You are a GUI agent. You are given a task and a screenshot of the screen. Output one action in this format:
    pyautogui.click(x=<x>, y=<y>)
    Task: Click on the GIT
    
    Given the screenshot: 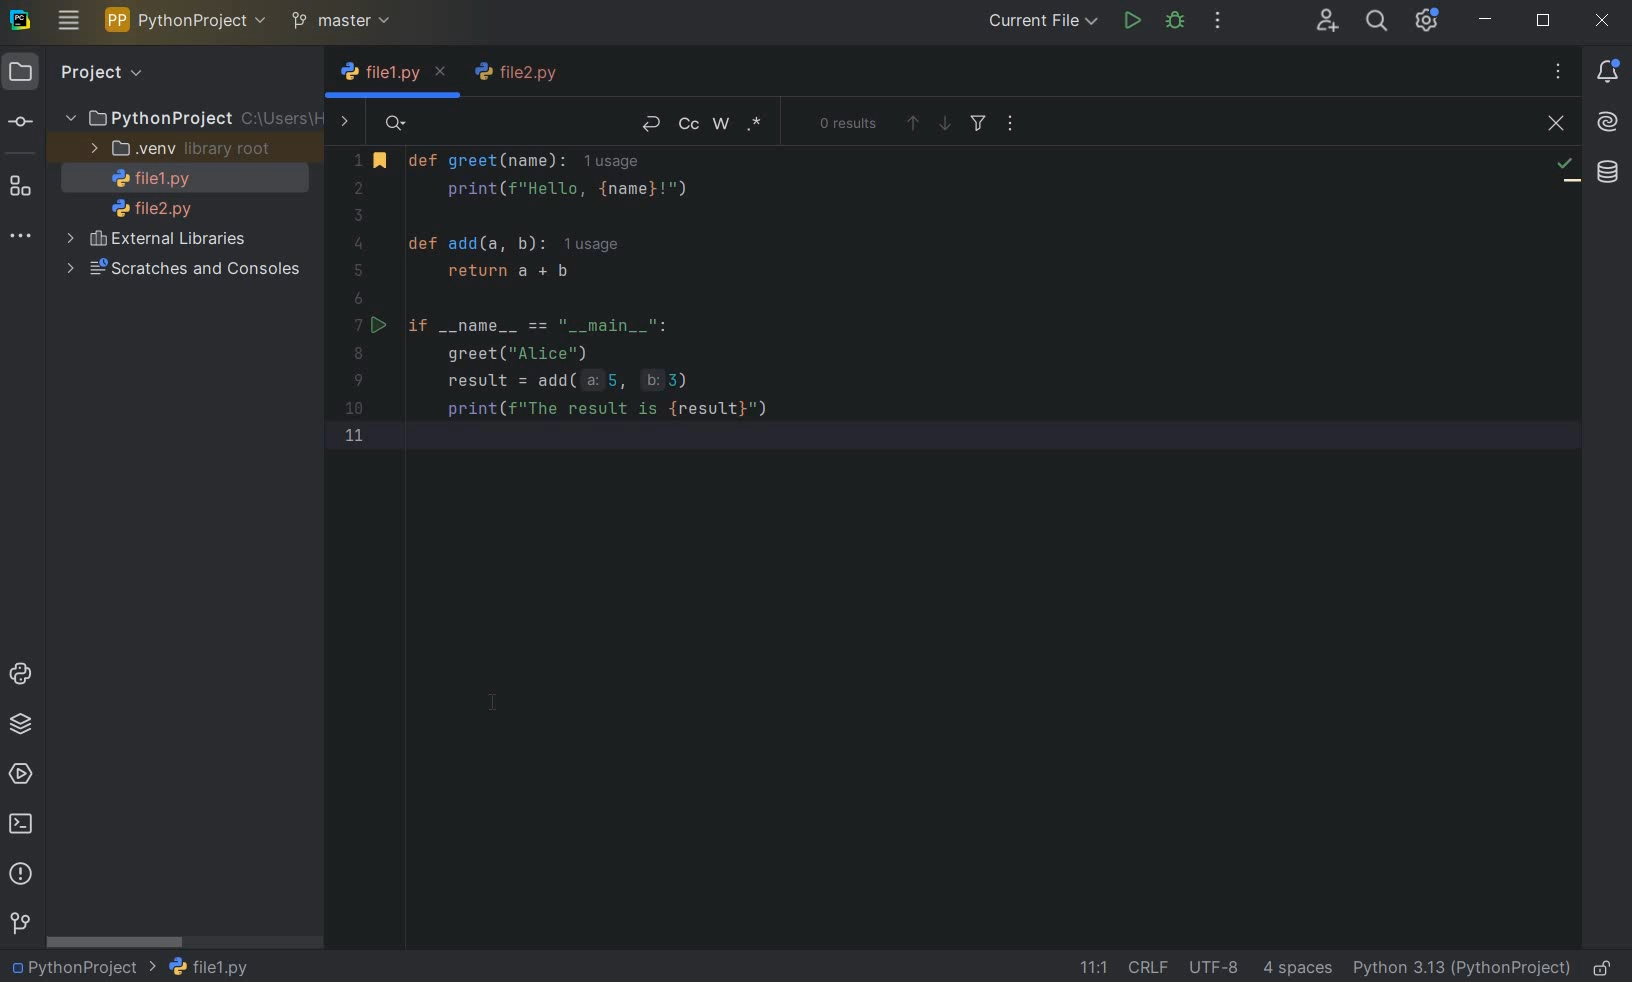 What is the action you would take?
    pyautogui.click(x=20, y=922)
    